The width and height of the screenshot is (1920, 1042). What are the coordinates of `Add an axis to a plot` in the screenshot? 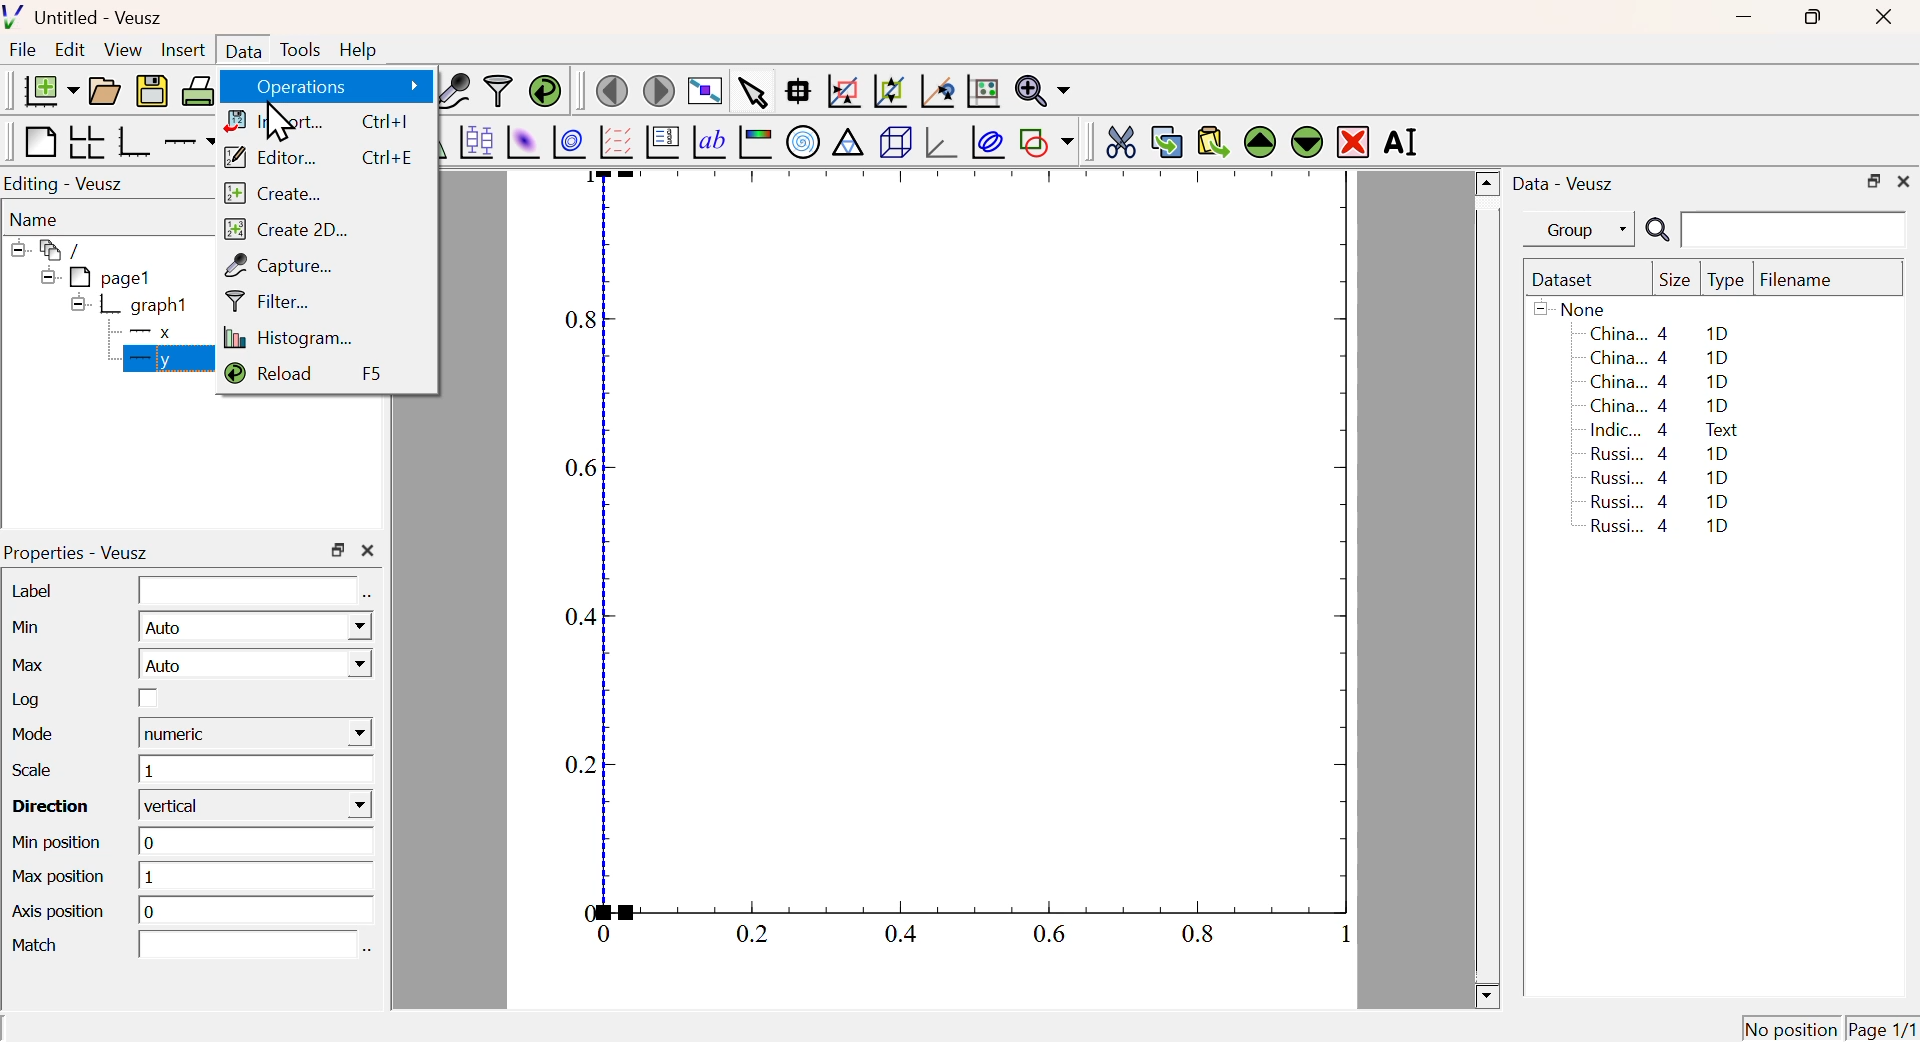 It's located at (190, 144).